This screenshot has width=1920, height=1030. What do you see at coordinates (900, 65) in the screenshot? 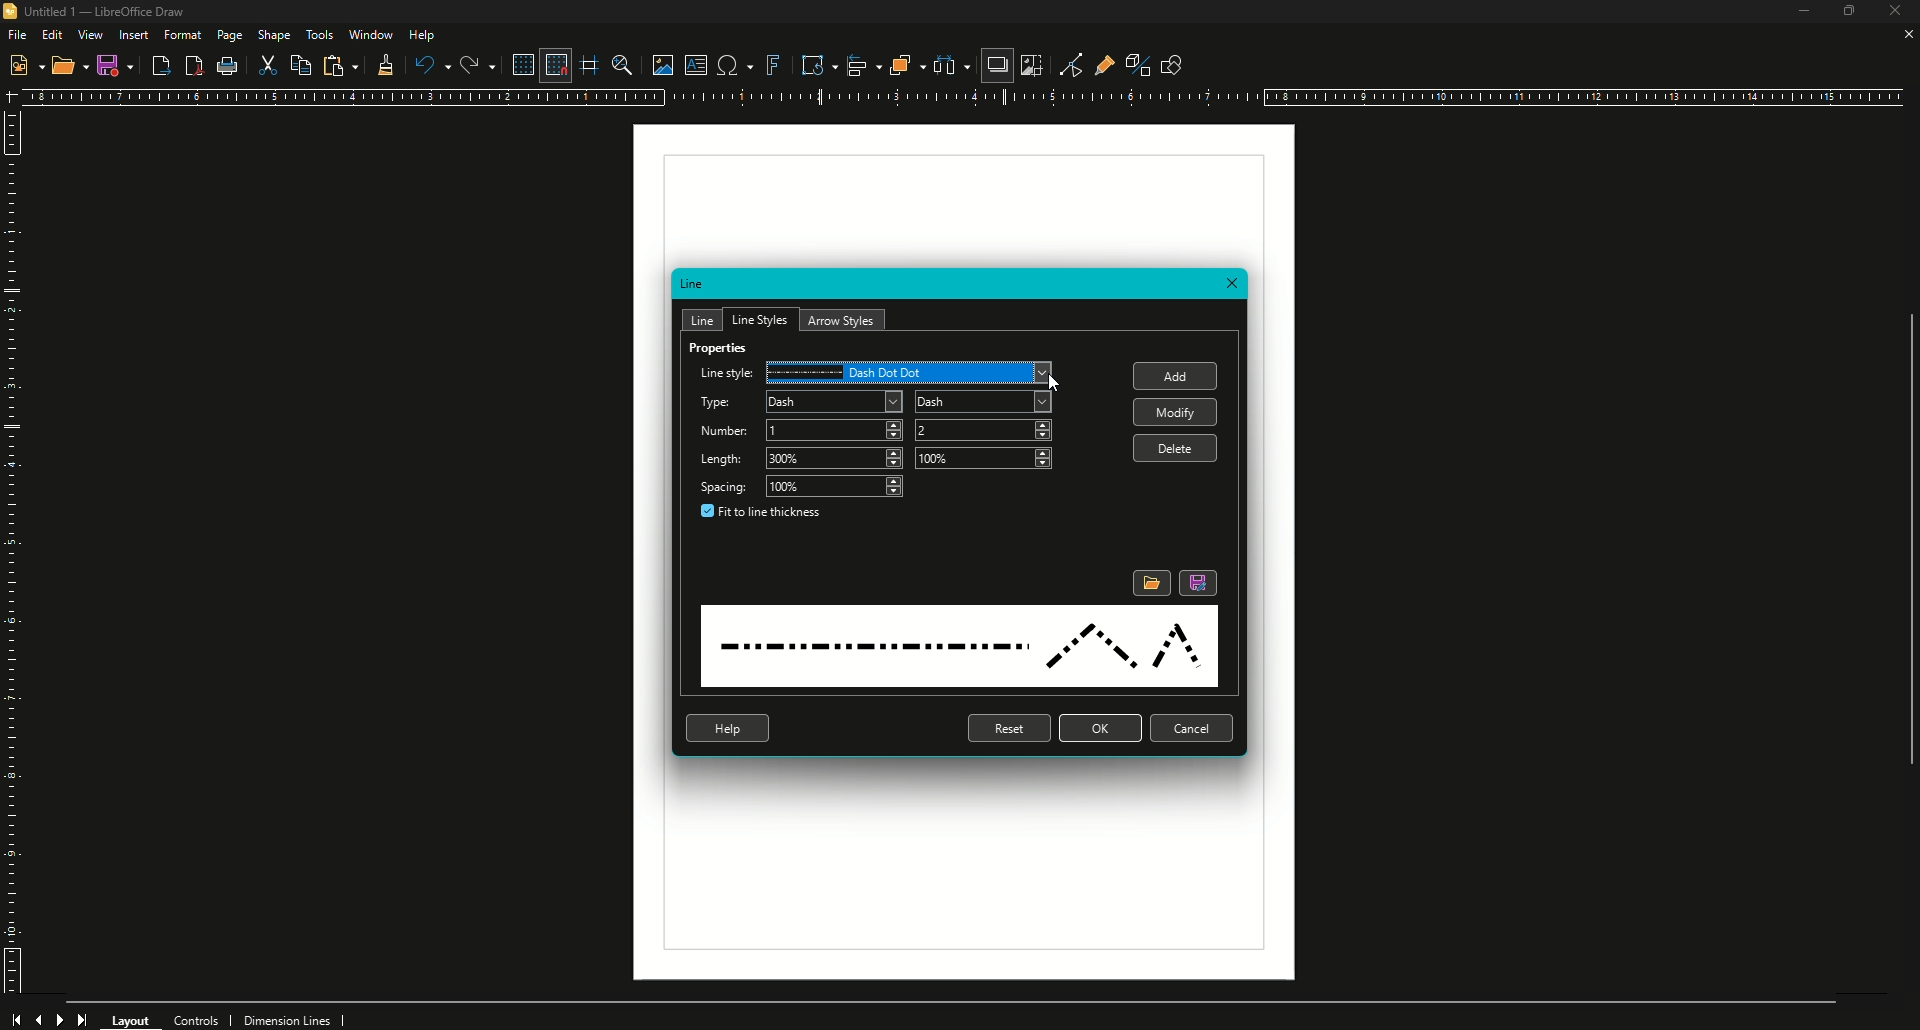
I see `Arrange` at bounding box center [900, 65].